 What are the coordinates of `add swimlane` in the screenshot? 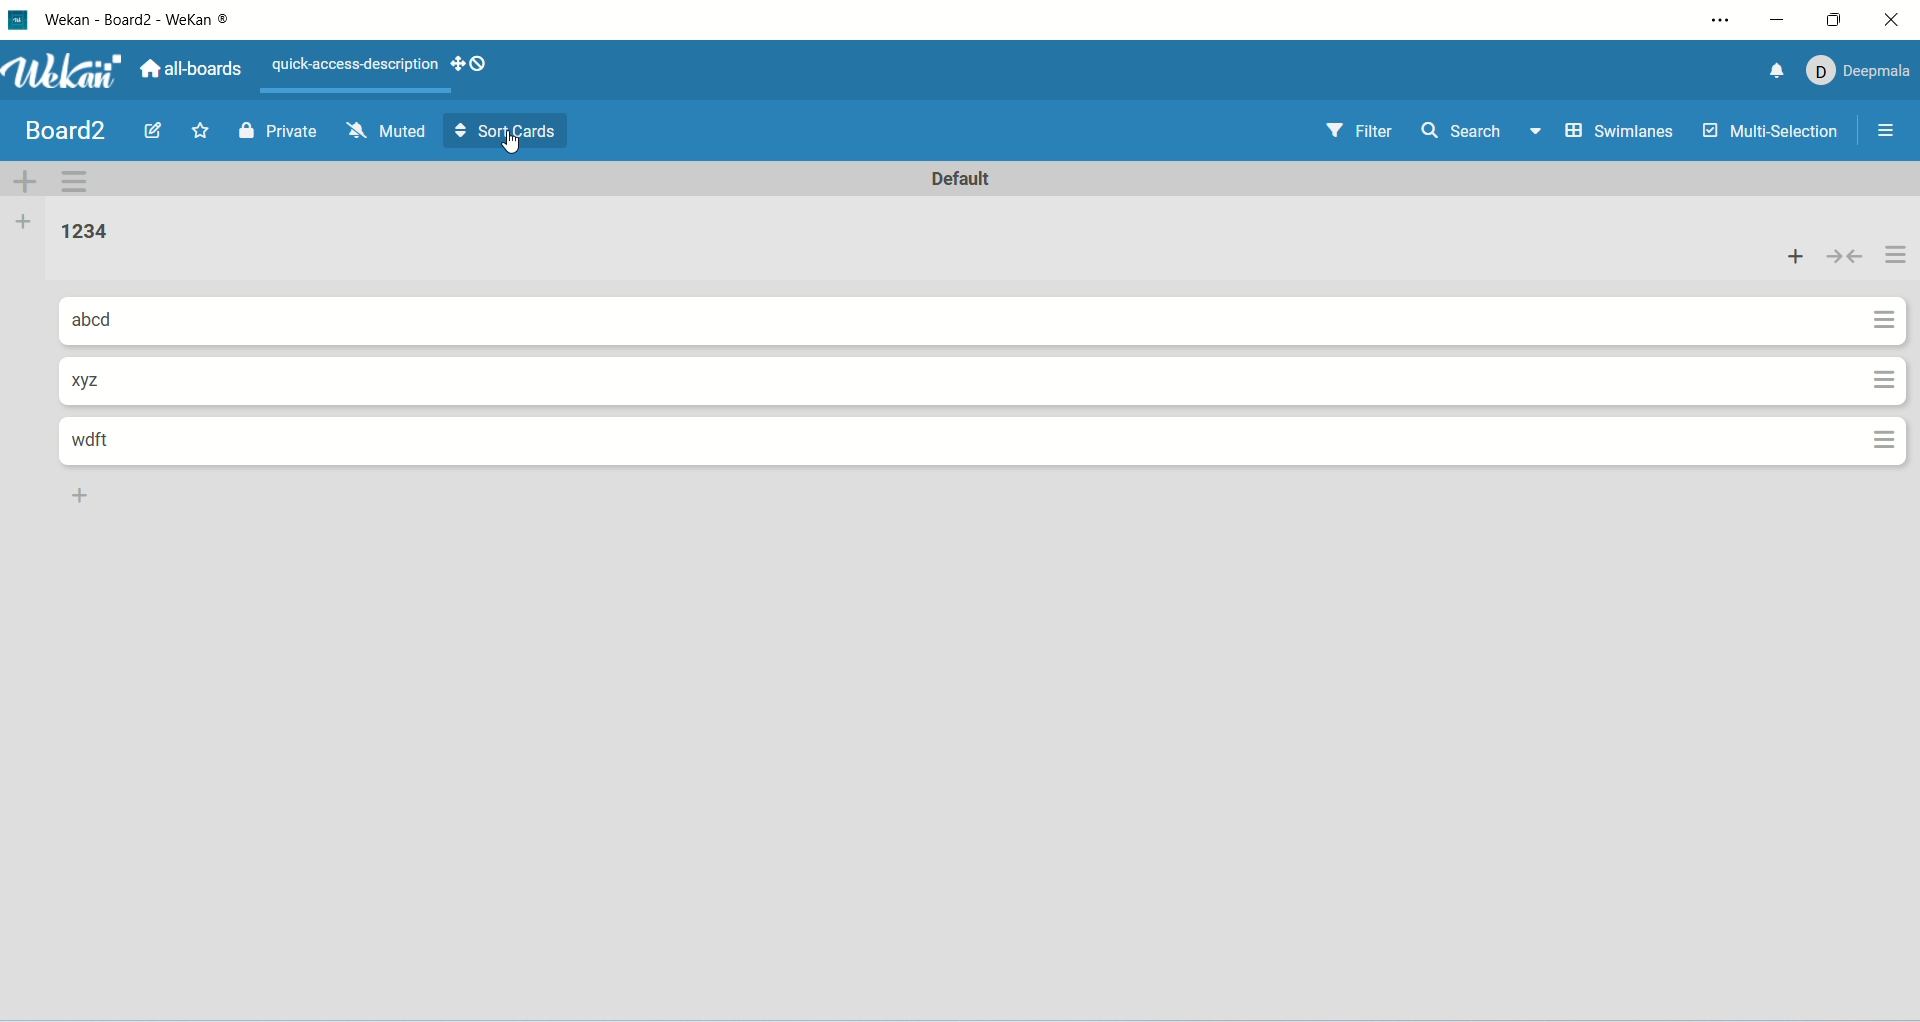 It's located at (25, 182).